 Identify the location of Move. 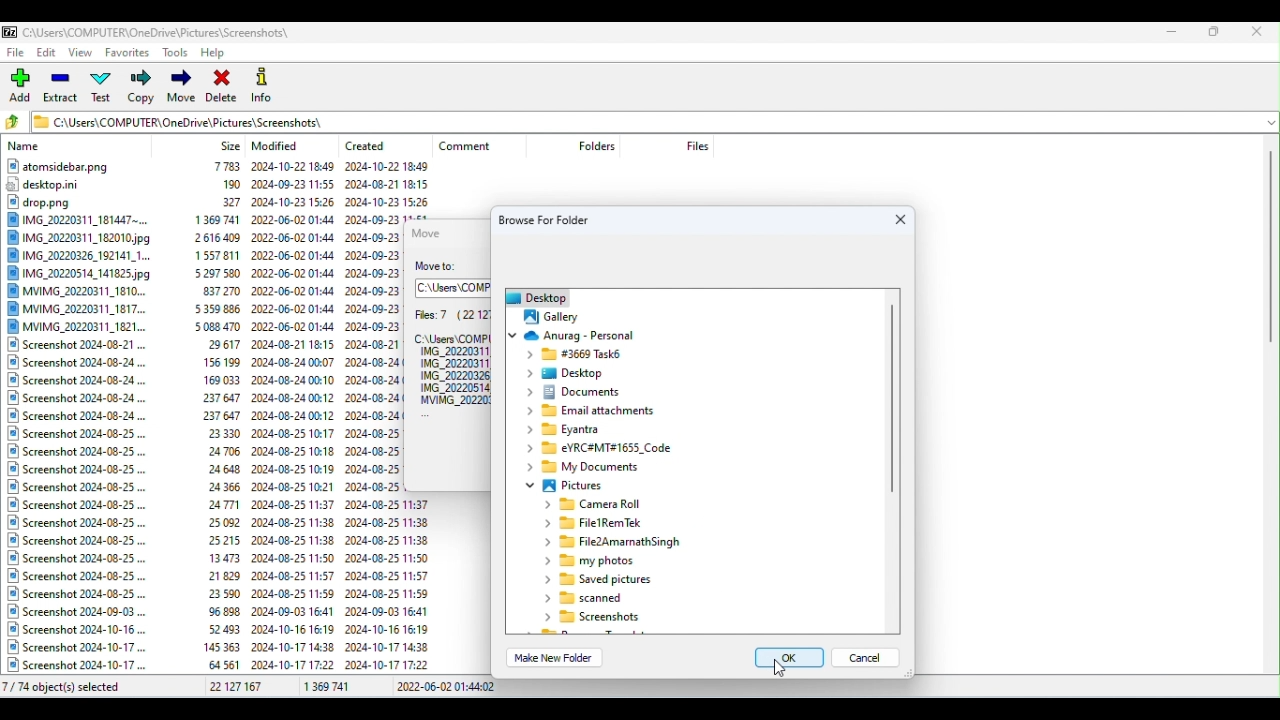
(431, 232).